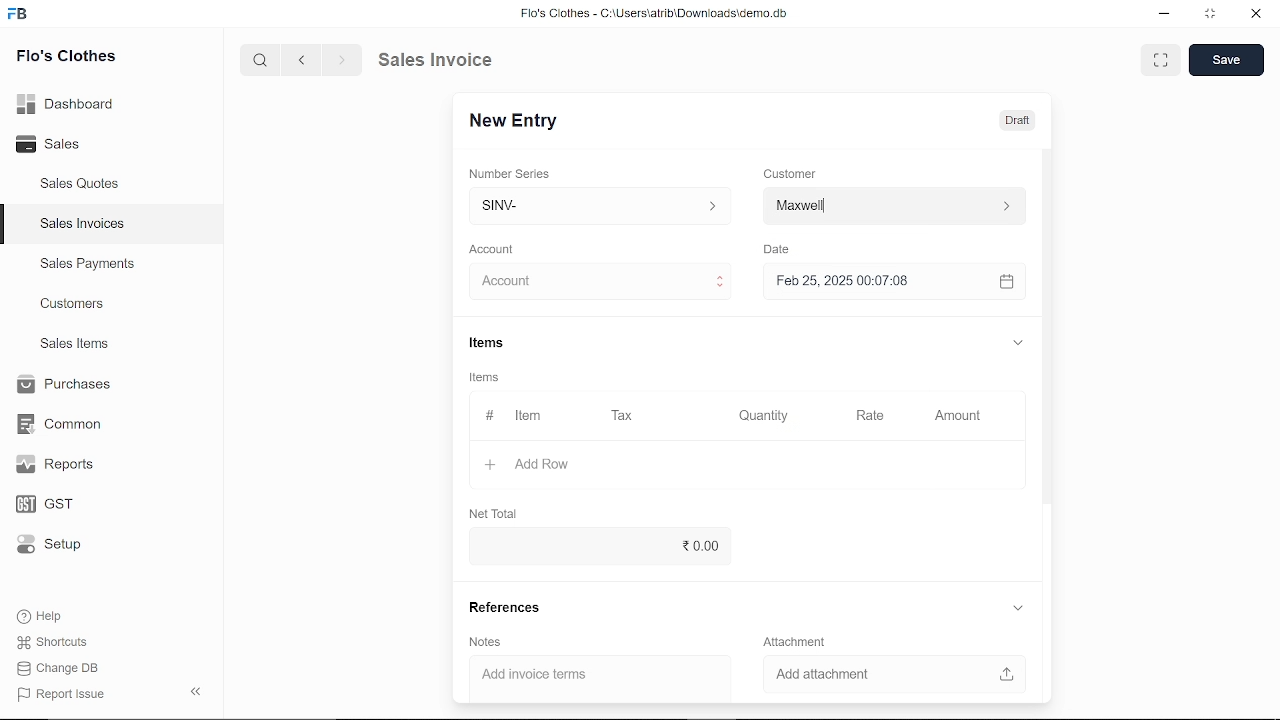  Describe the element at coordinates (506, 610) in the screenshot. I see `References.` at that location.